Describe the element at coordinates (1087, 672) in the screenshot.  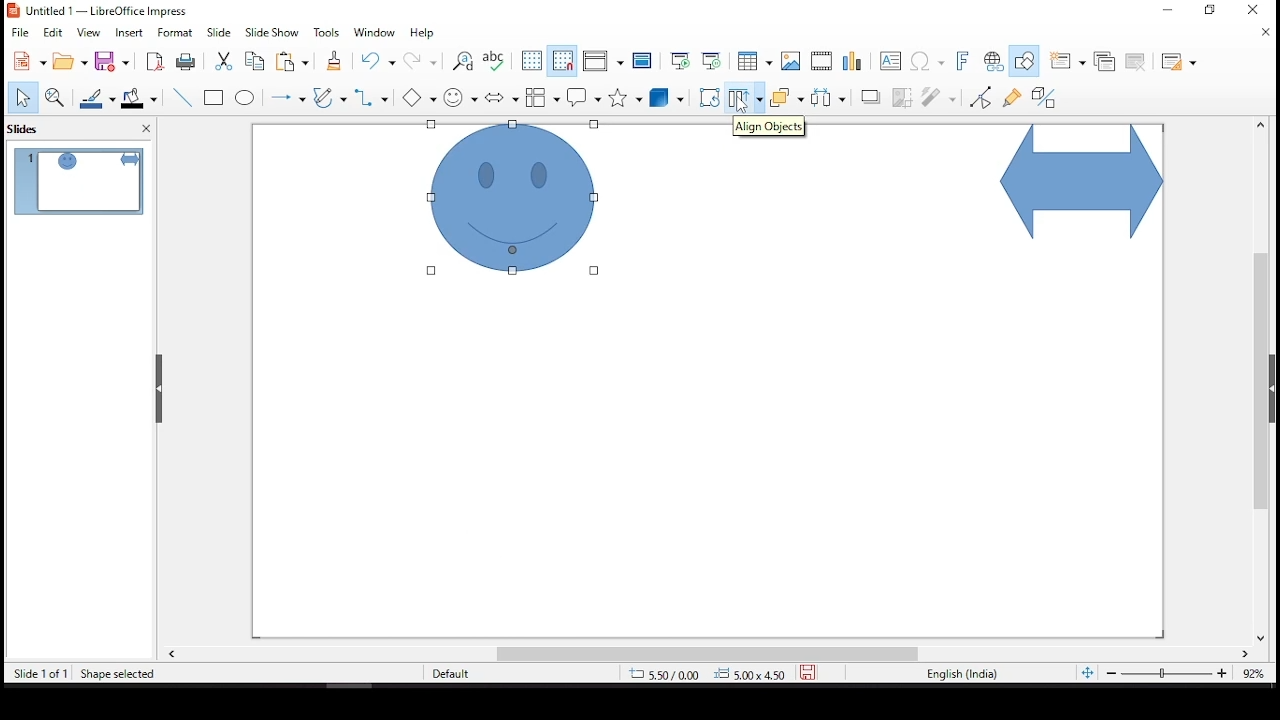
I see `fit slide to current window` at that location.